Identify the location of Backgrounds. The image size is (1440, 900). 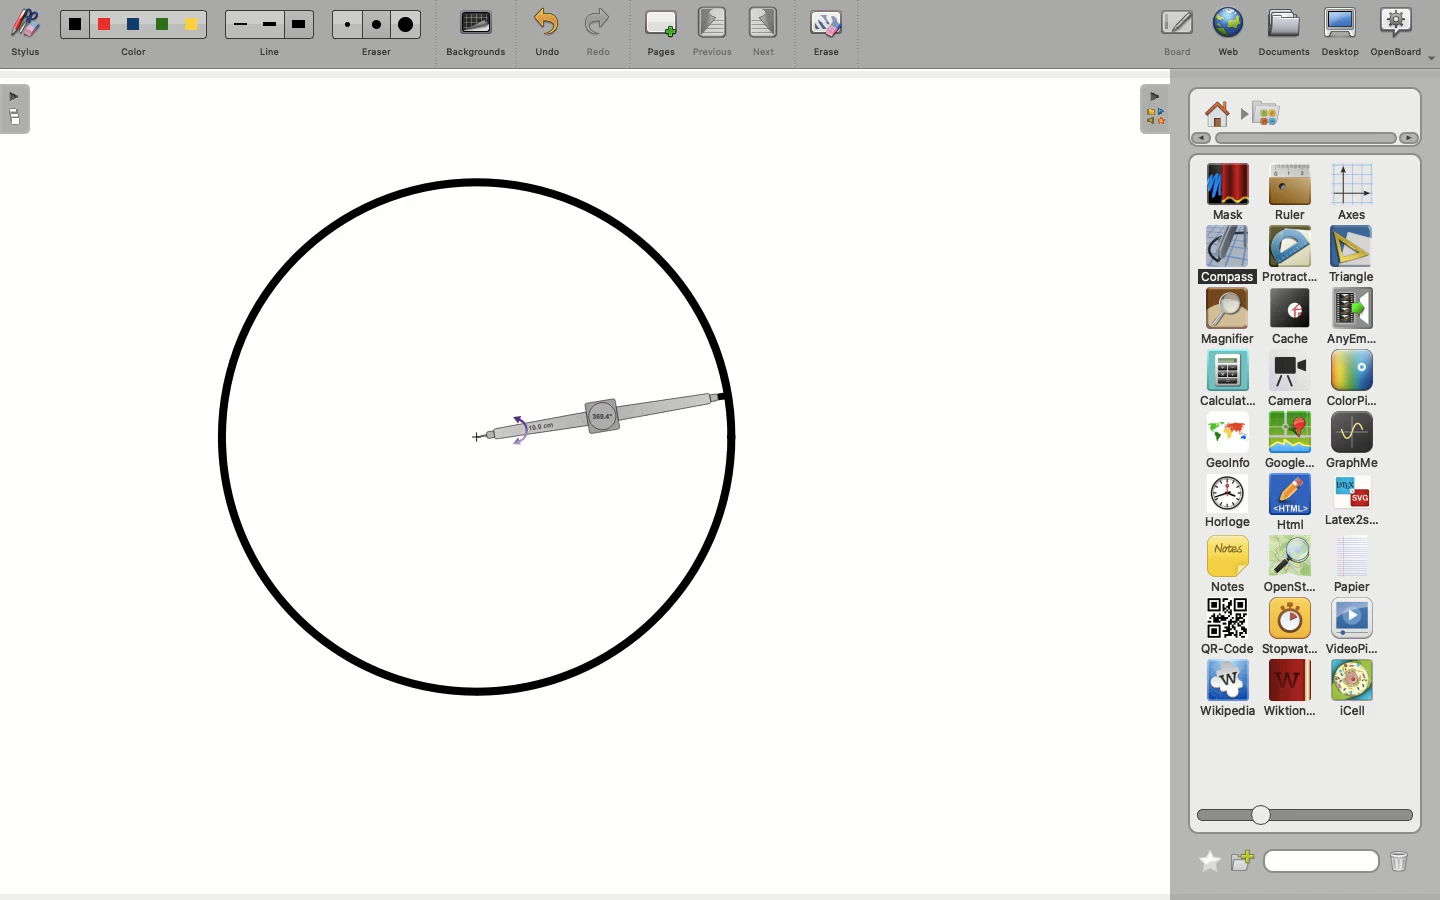
(473, 36).